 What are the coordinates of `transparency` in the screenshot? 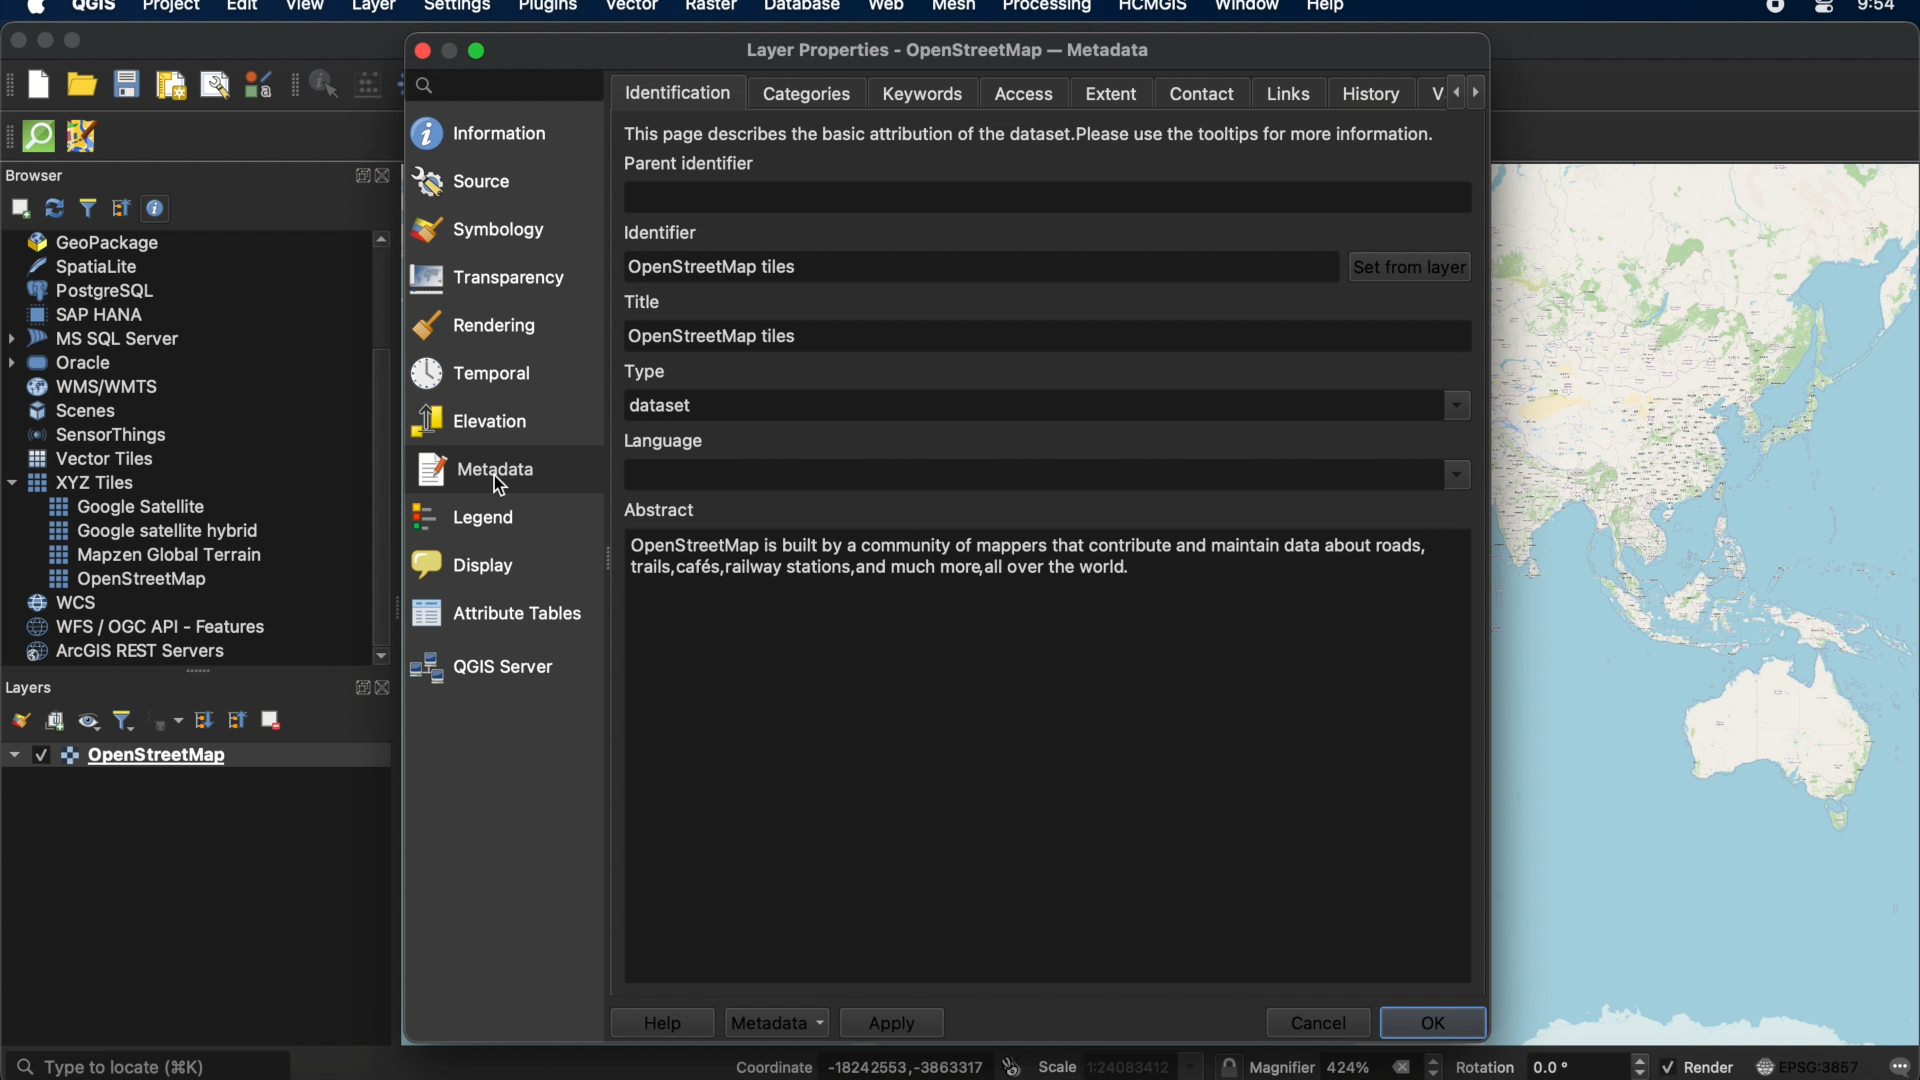 It's located at (491, 279).